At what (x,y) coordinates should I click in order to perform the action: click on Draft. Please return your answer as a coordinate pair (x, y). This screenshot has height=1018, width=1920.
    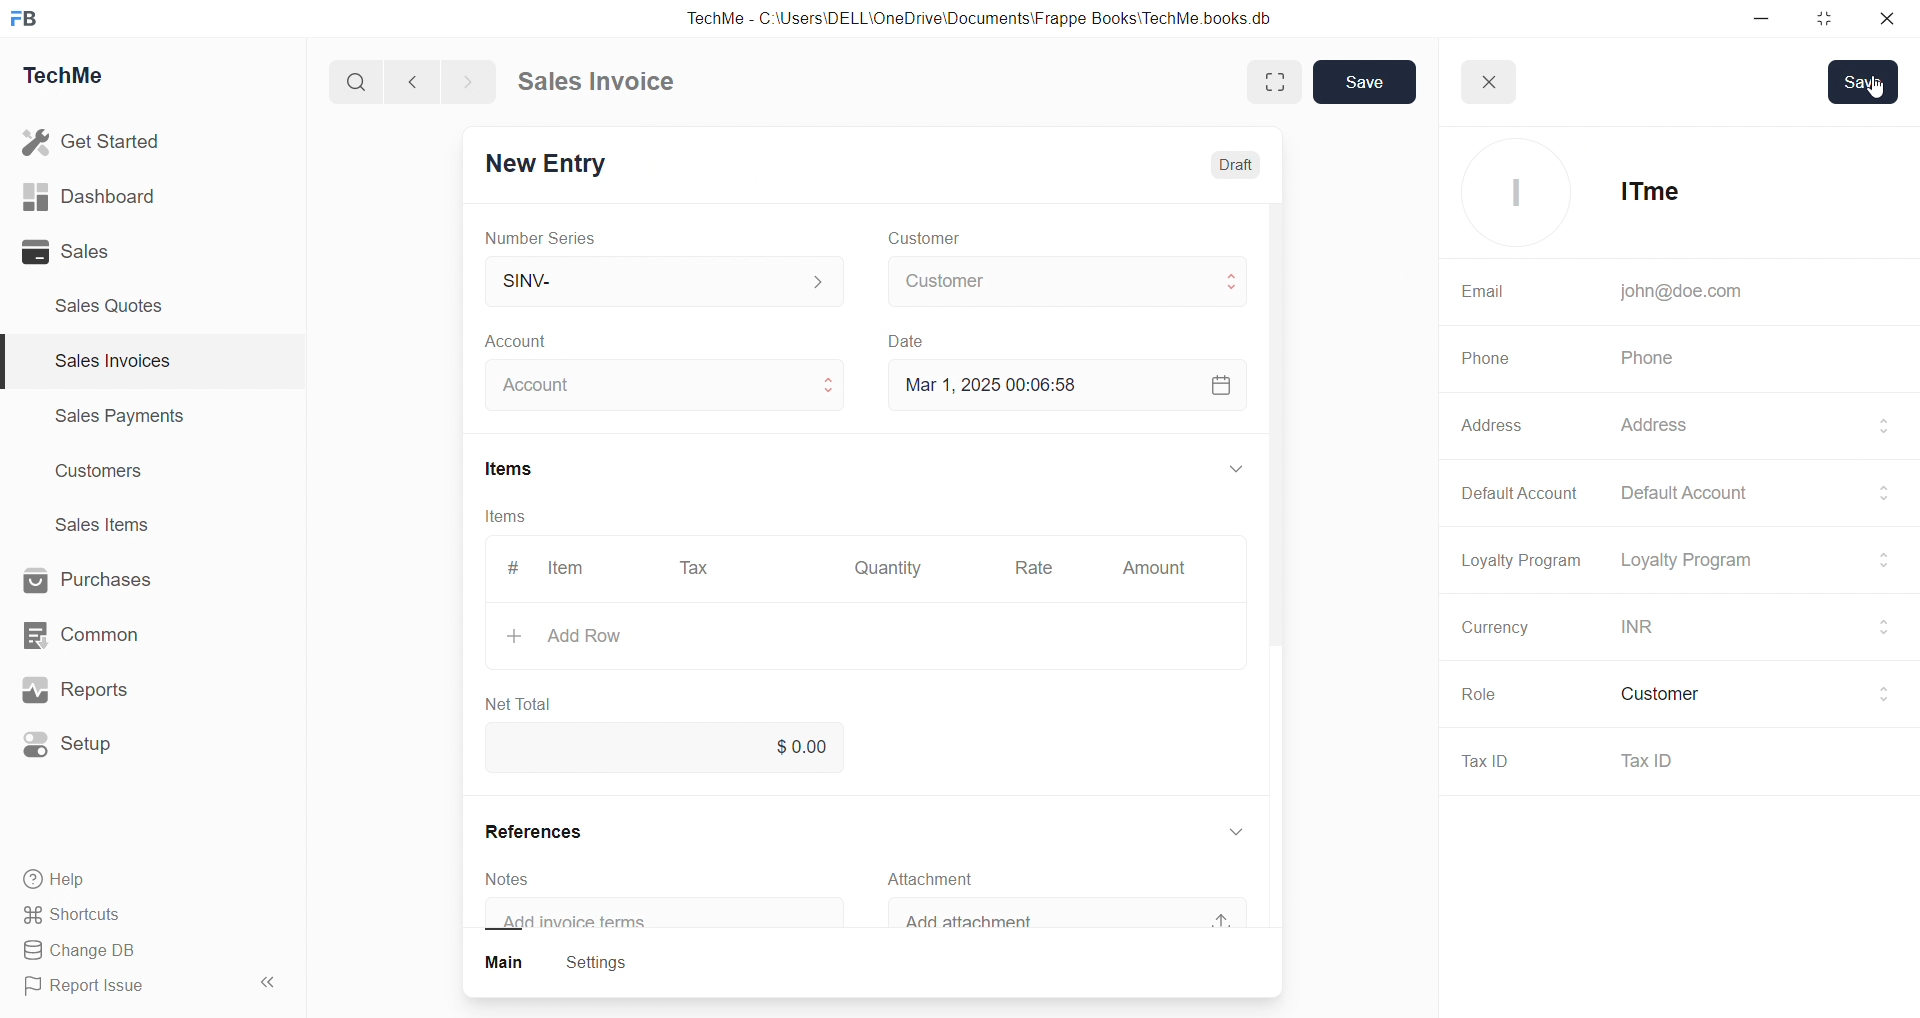
    Looking at the image, I should click on (1227, 158).